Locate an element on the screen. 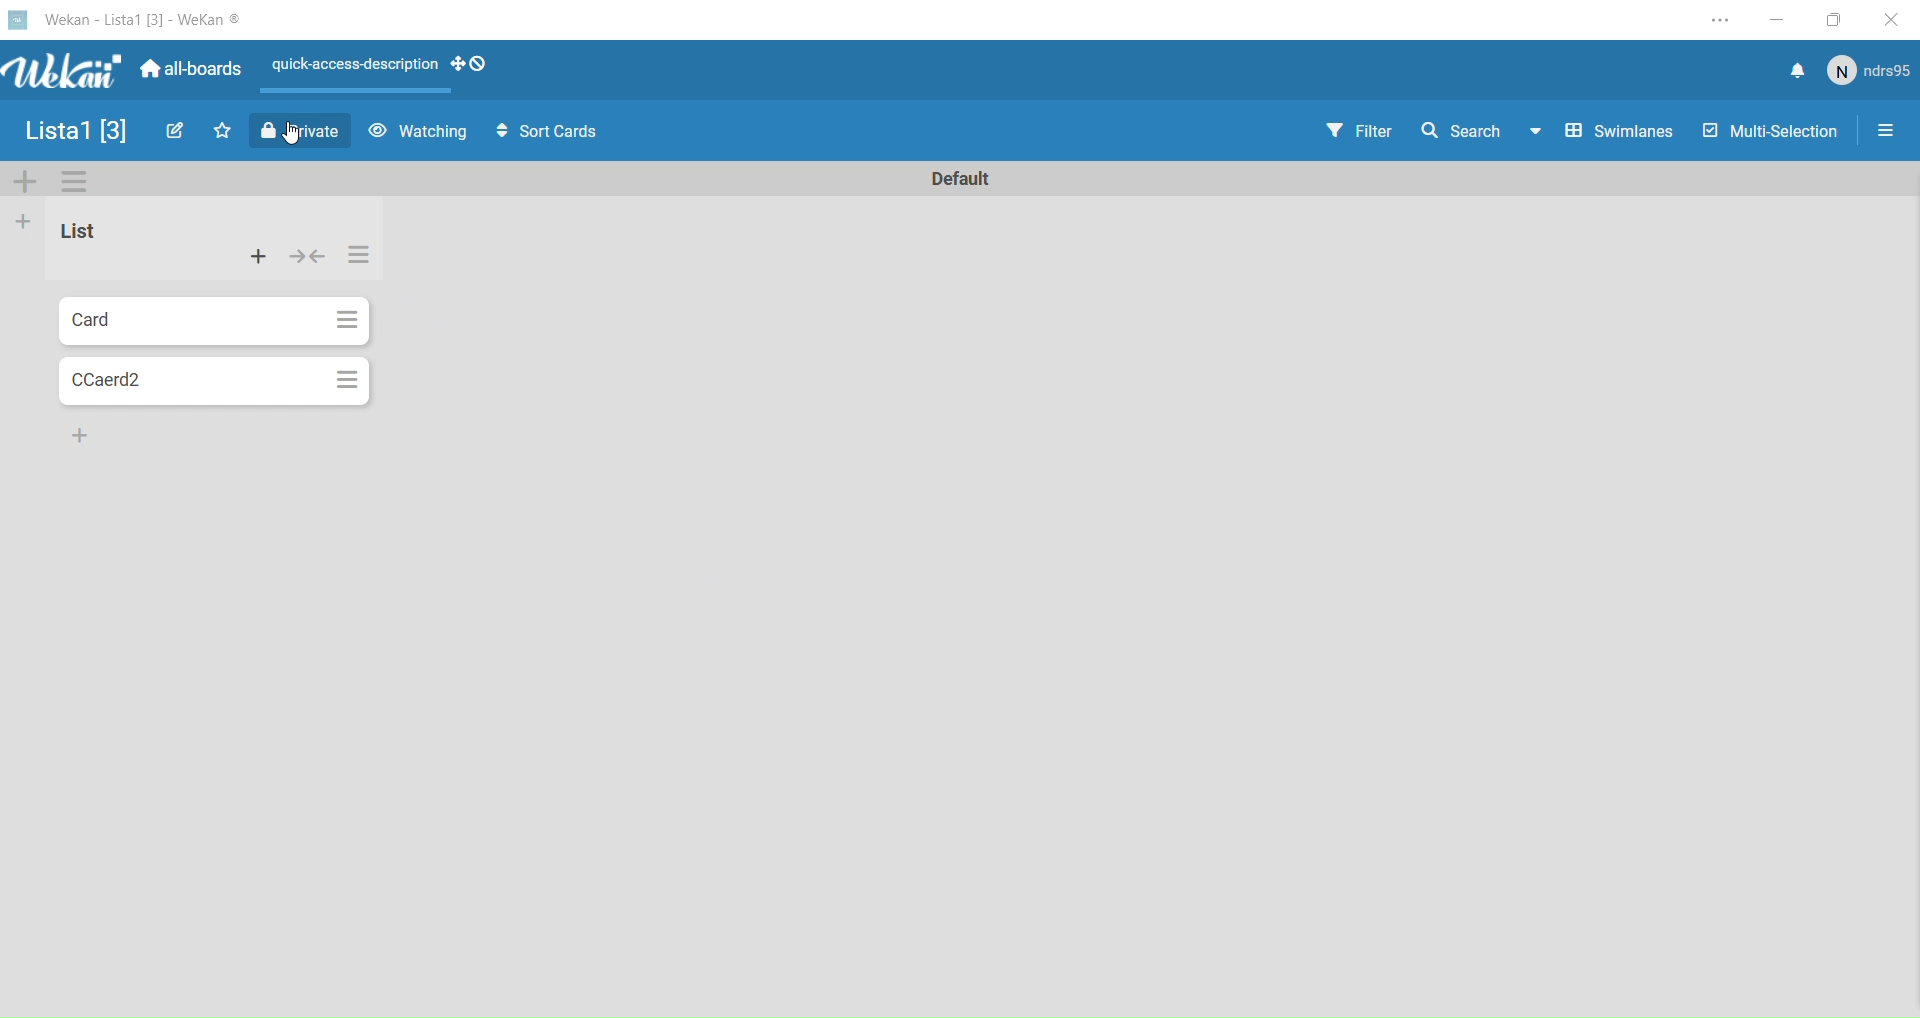 This screenshot has width=1920, height=1018. Options is located at coordinates (346, 319).